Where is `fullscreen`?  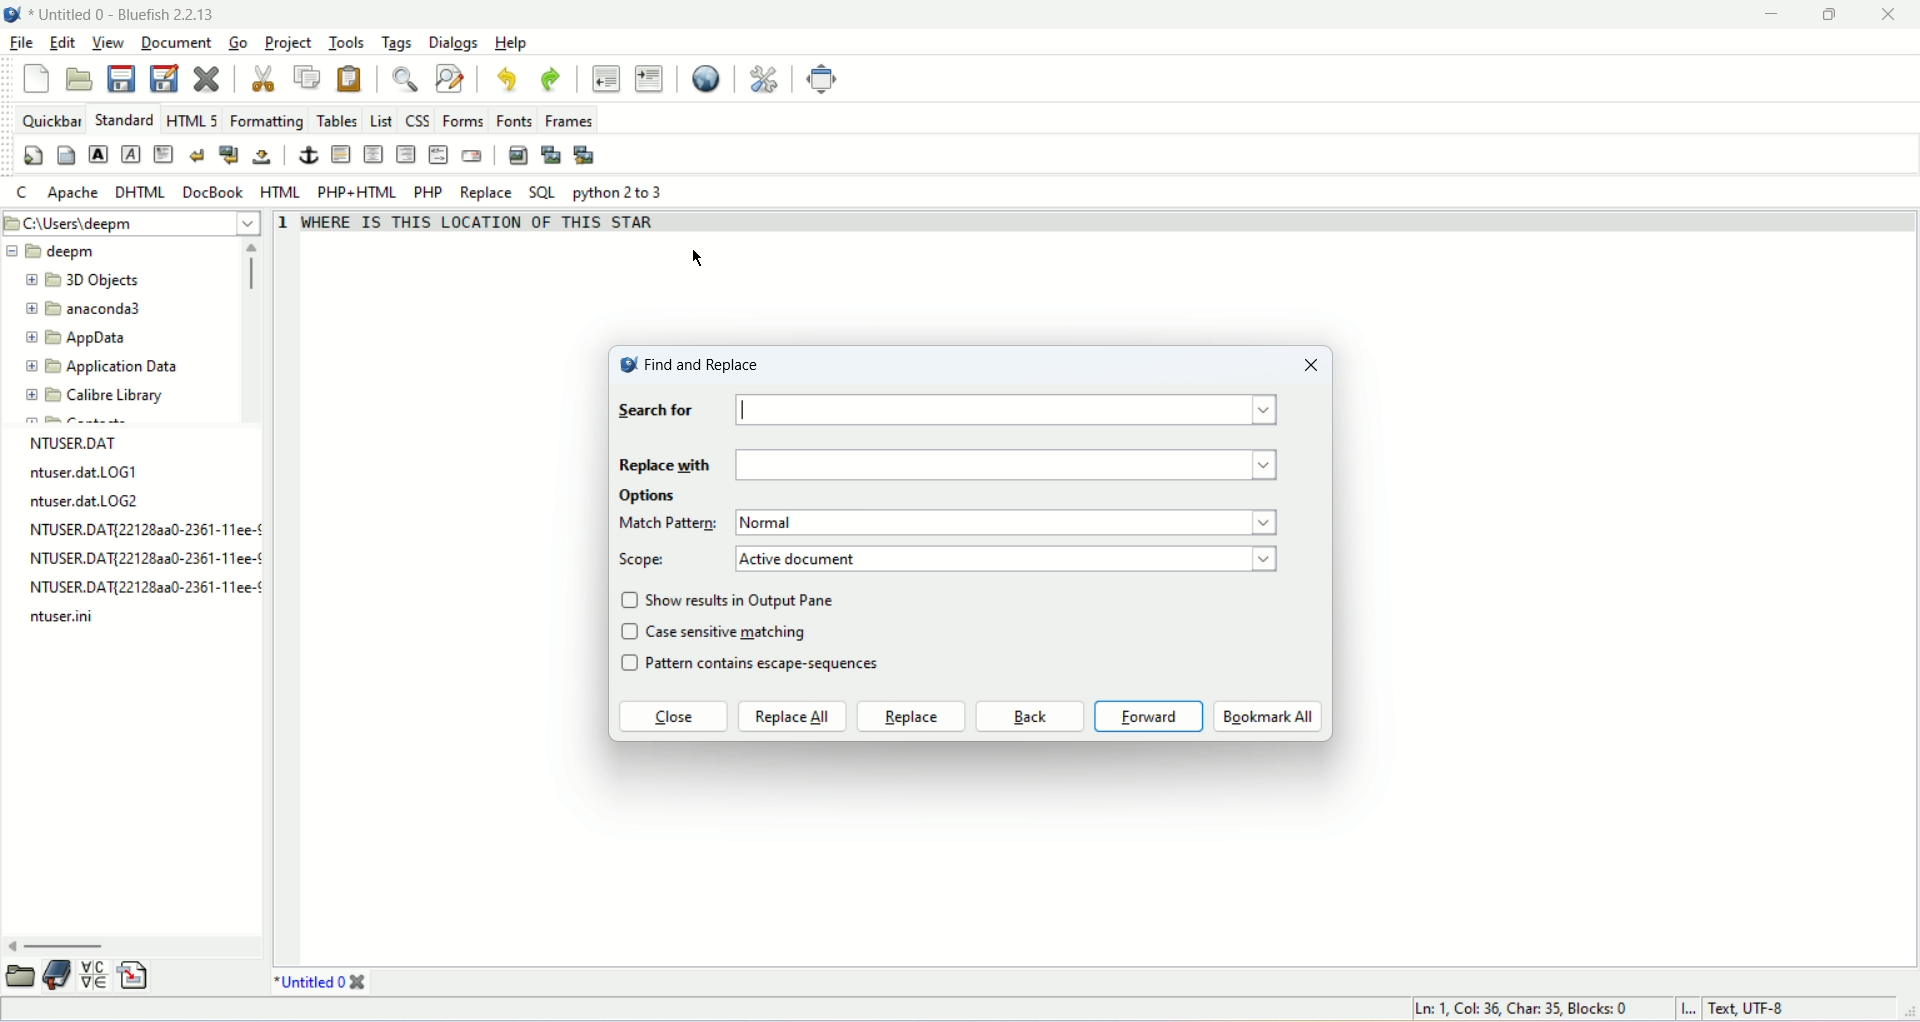 fullscreen is located at coordinates (826, 80).